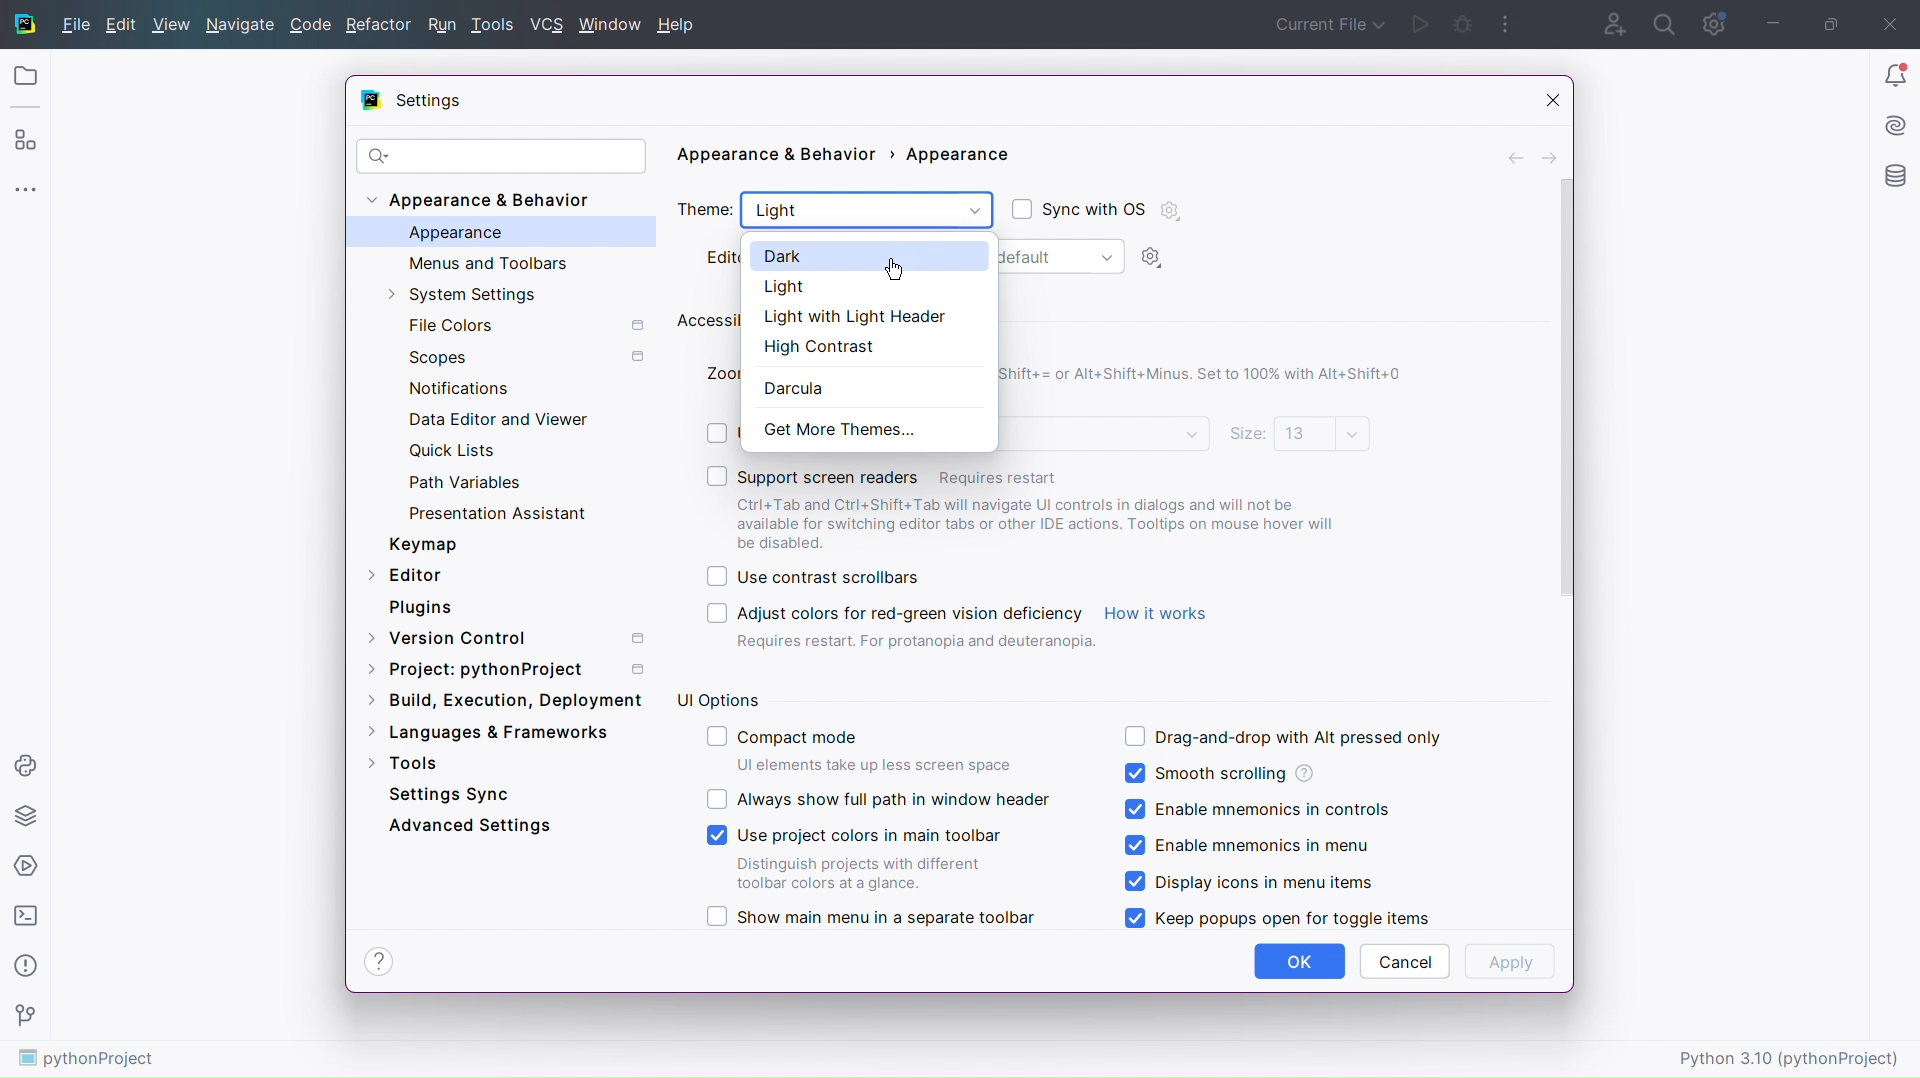 This screenshot has height=1078, width=1920. What do you see at coordinates (449, 794) in the screenshot?
I see `Settings Sync` at bounding box center [449, 794].